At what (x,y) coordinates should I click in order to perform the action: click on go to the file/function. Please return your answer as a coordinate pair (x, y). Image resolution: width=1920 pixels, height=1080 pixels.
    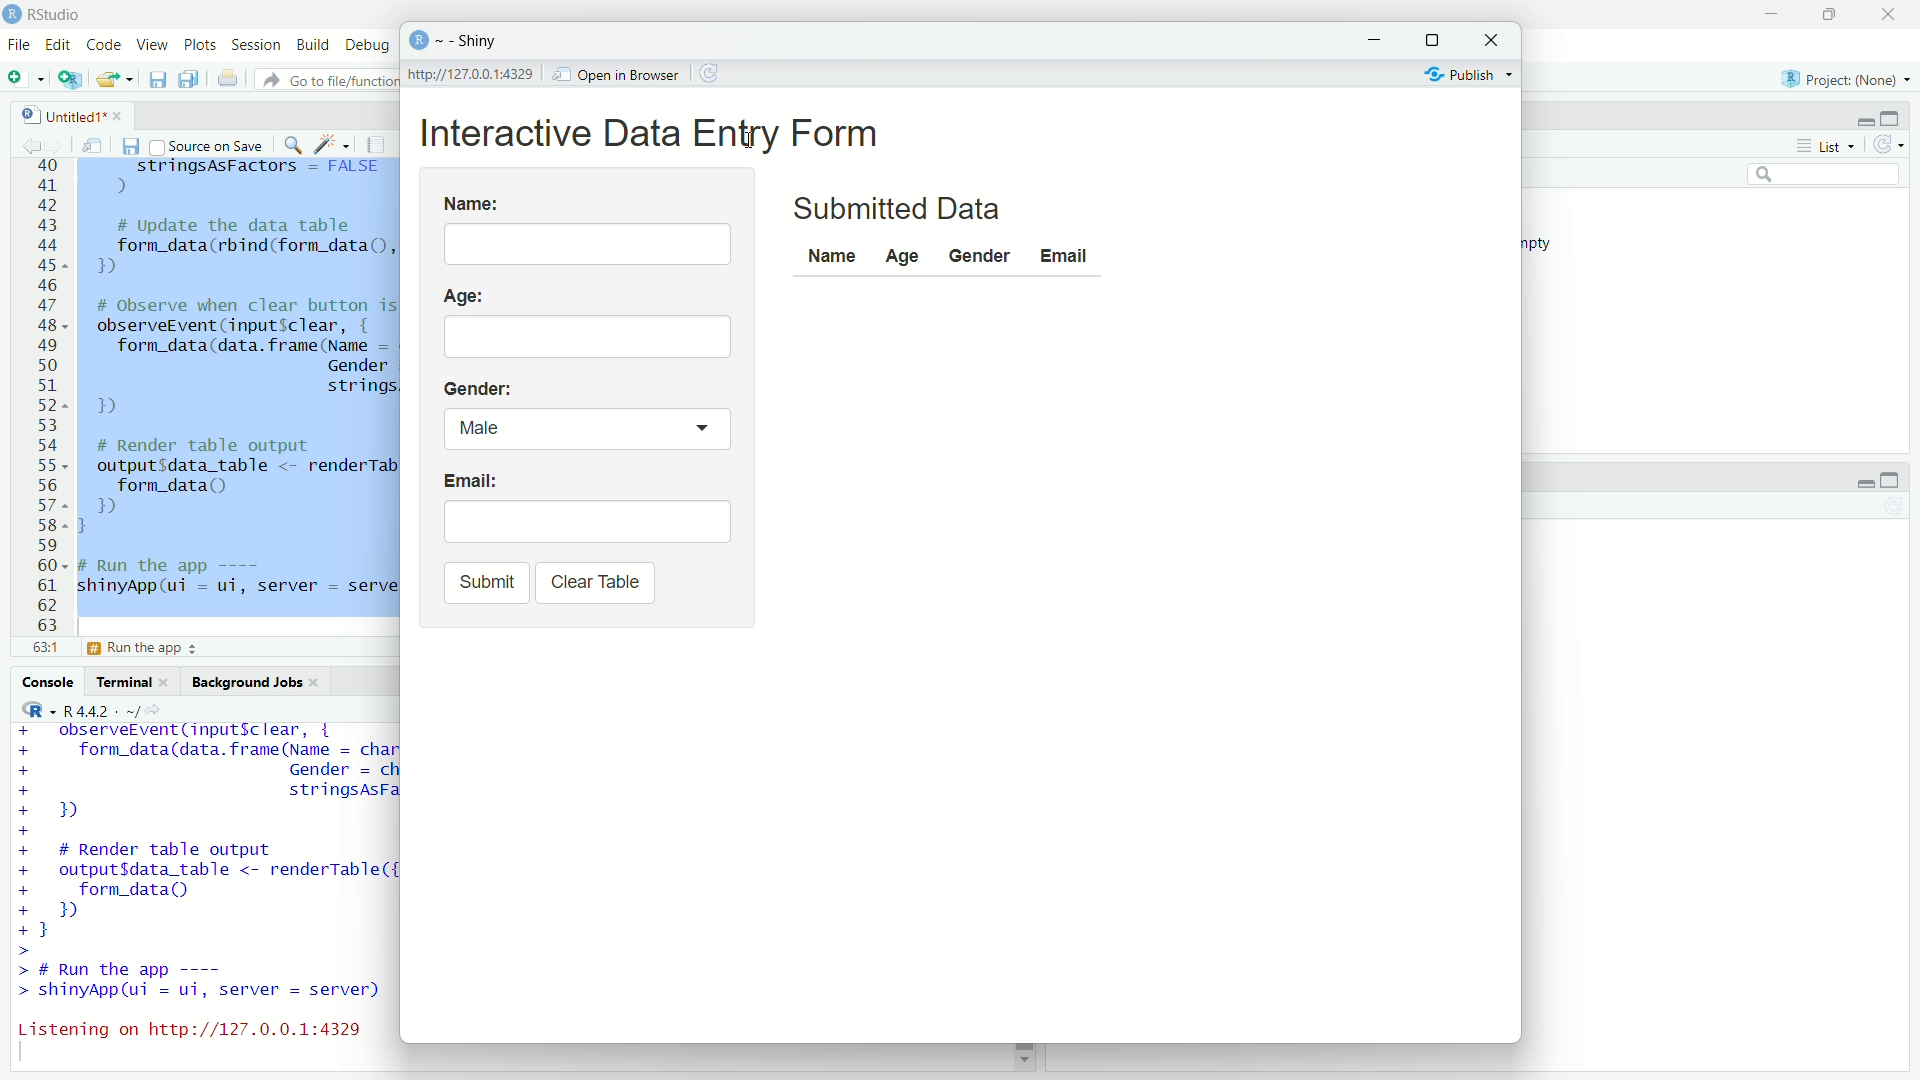
    Looking at the image, I should click on (326, 79).